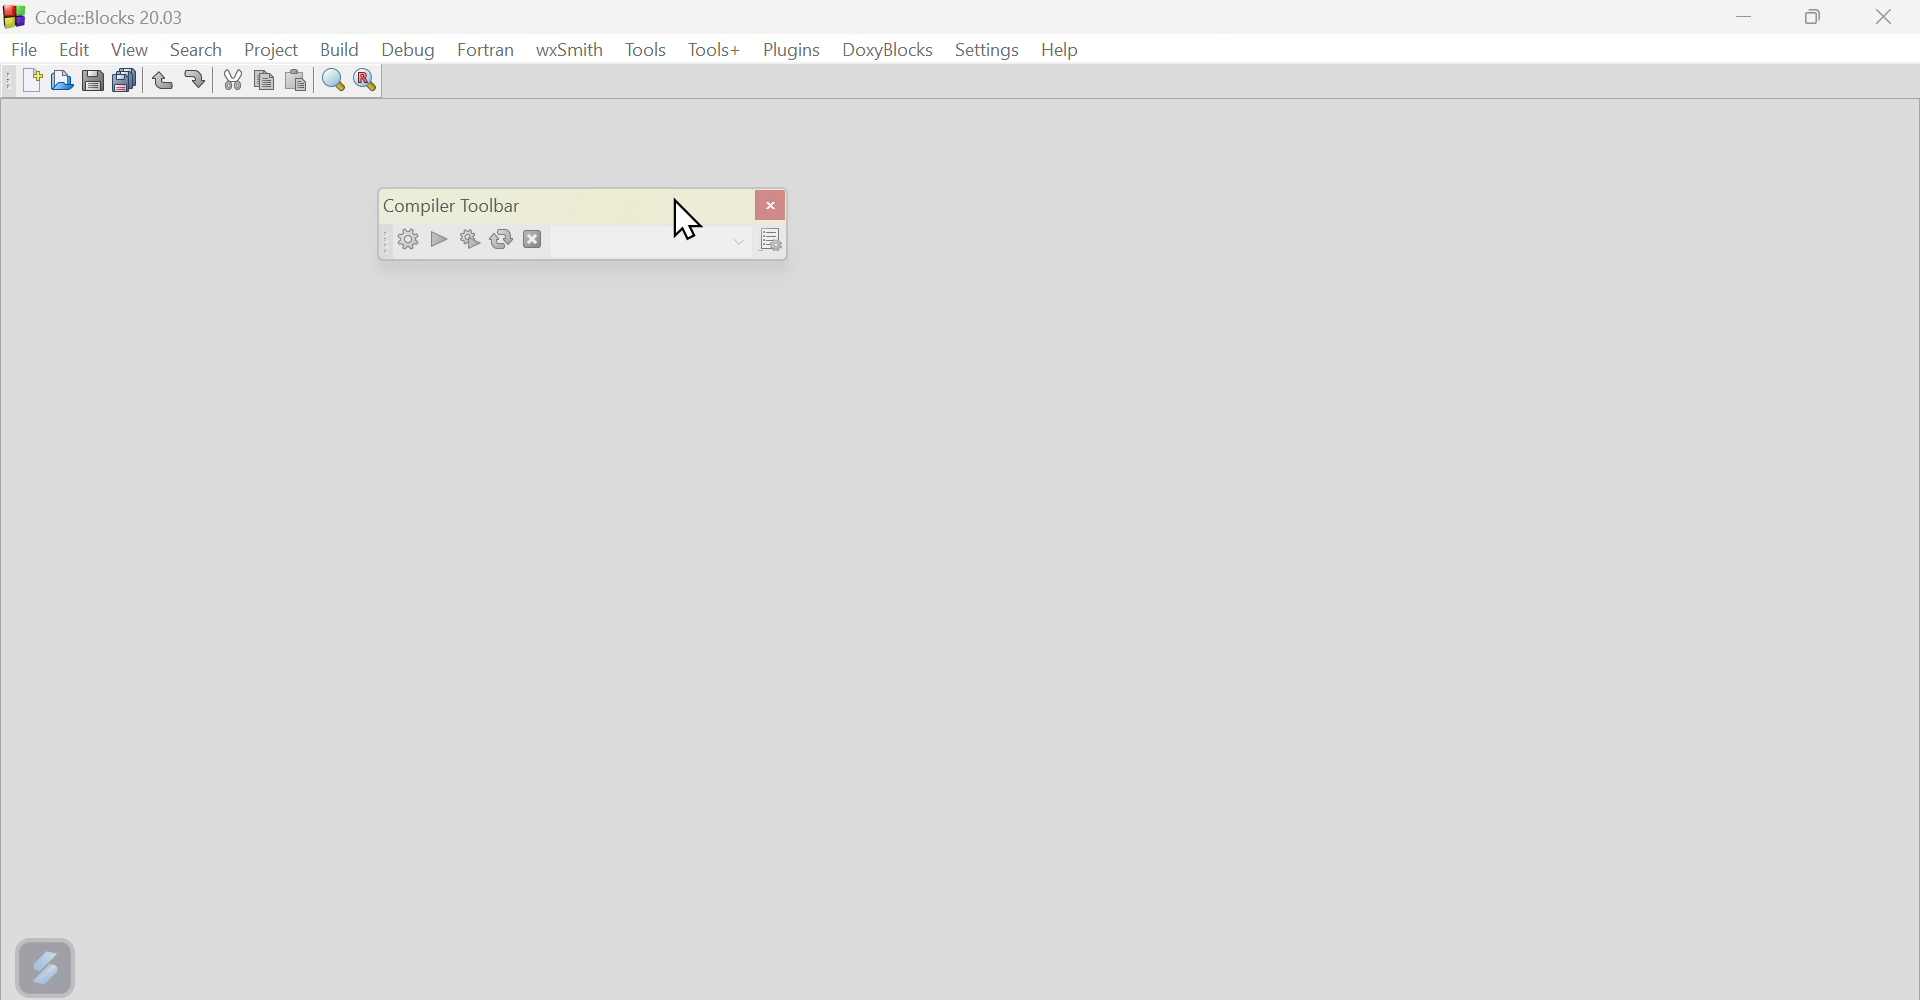 This screenshot has height=1000, width=1920. Describe the element at coordinates (1064, 49) in the screenshot. I see `Help` at that location.